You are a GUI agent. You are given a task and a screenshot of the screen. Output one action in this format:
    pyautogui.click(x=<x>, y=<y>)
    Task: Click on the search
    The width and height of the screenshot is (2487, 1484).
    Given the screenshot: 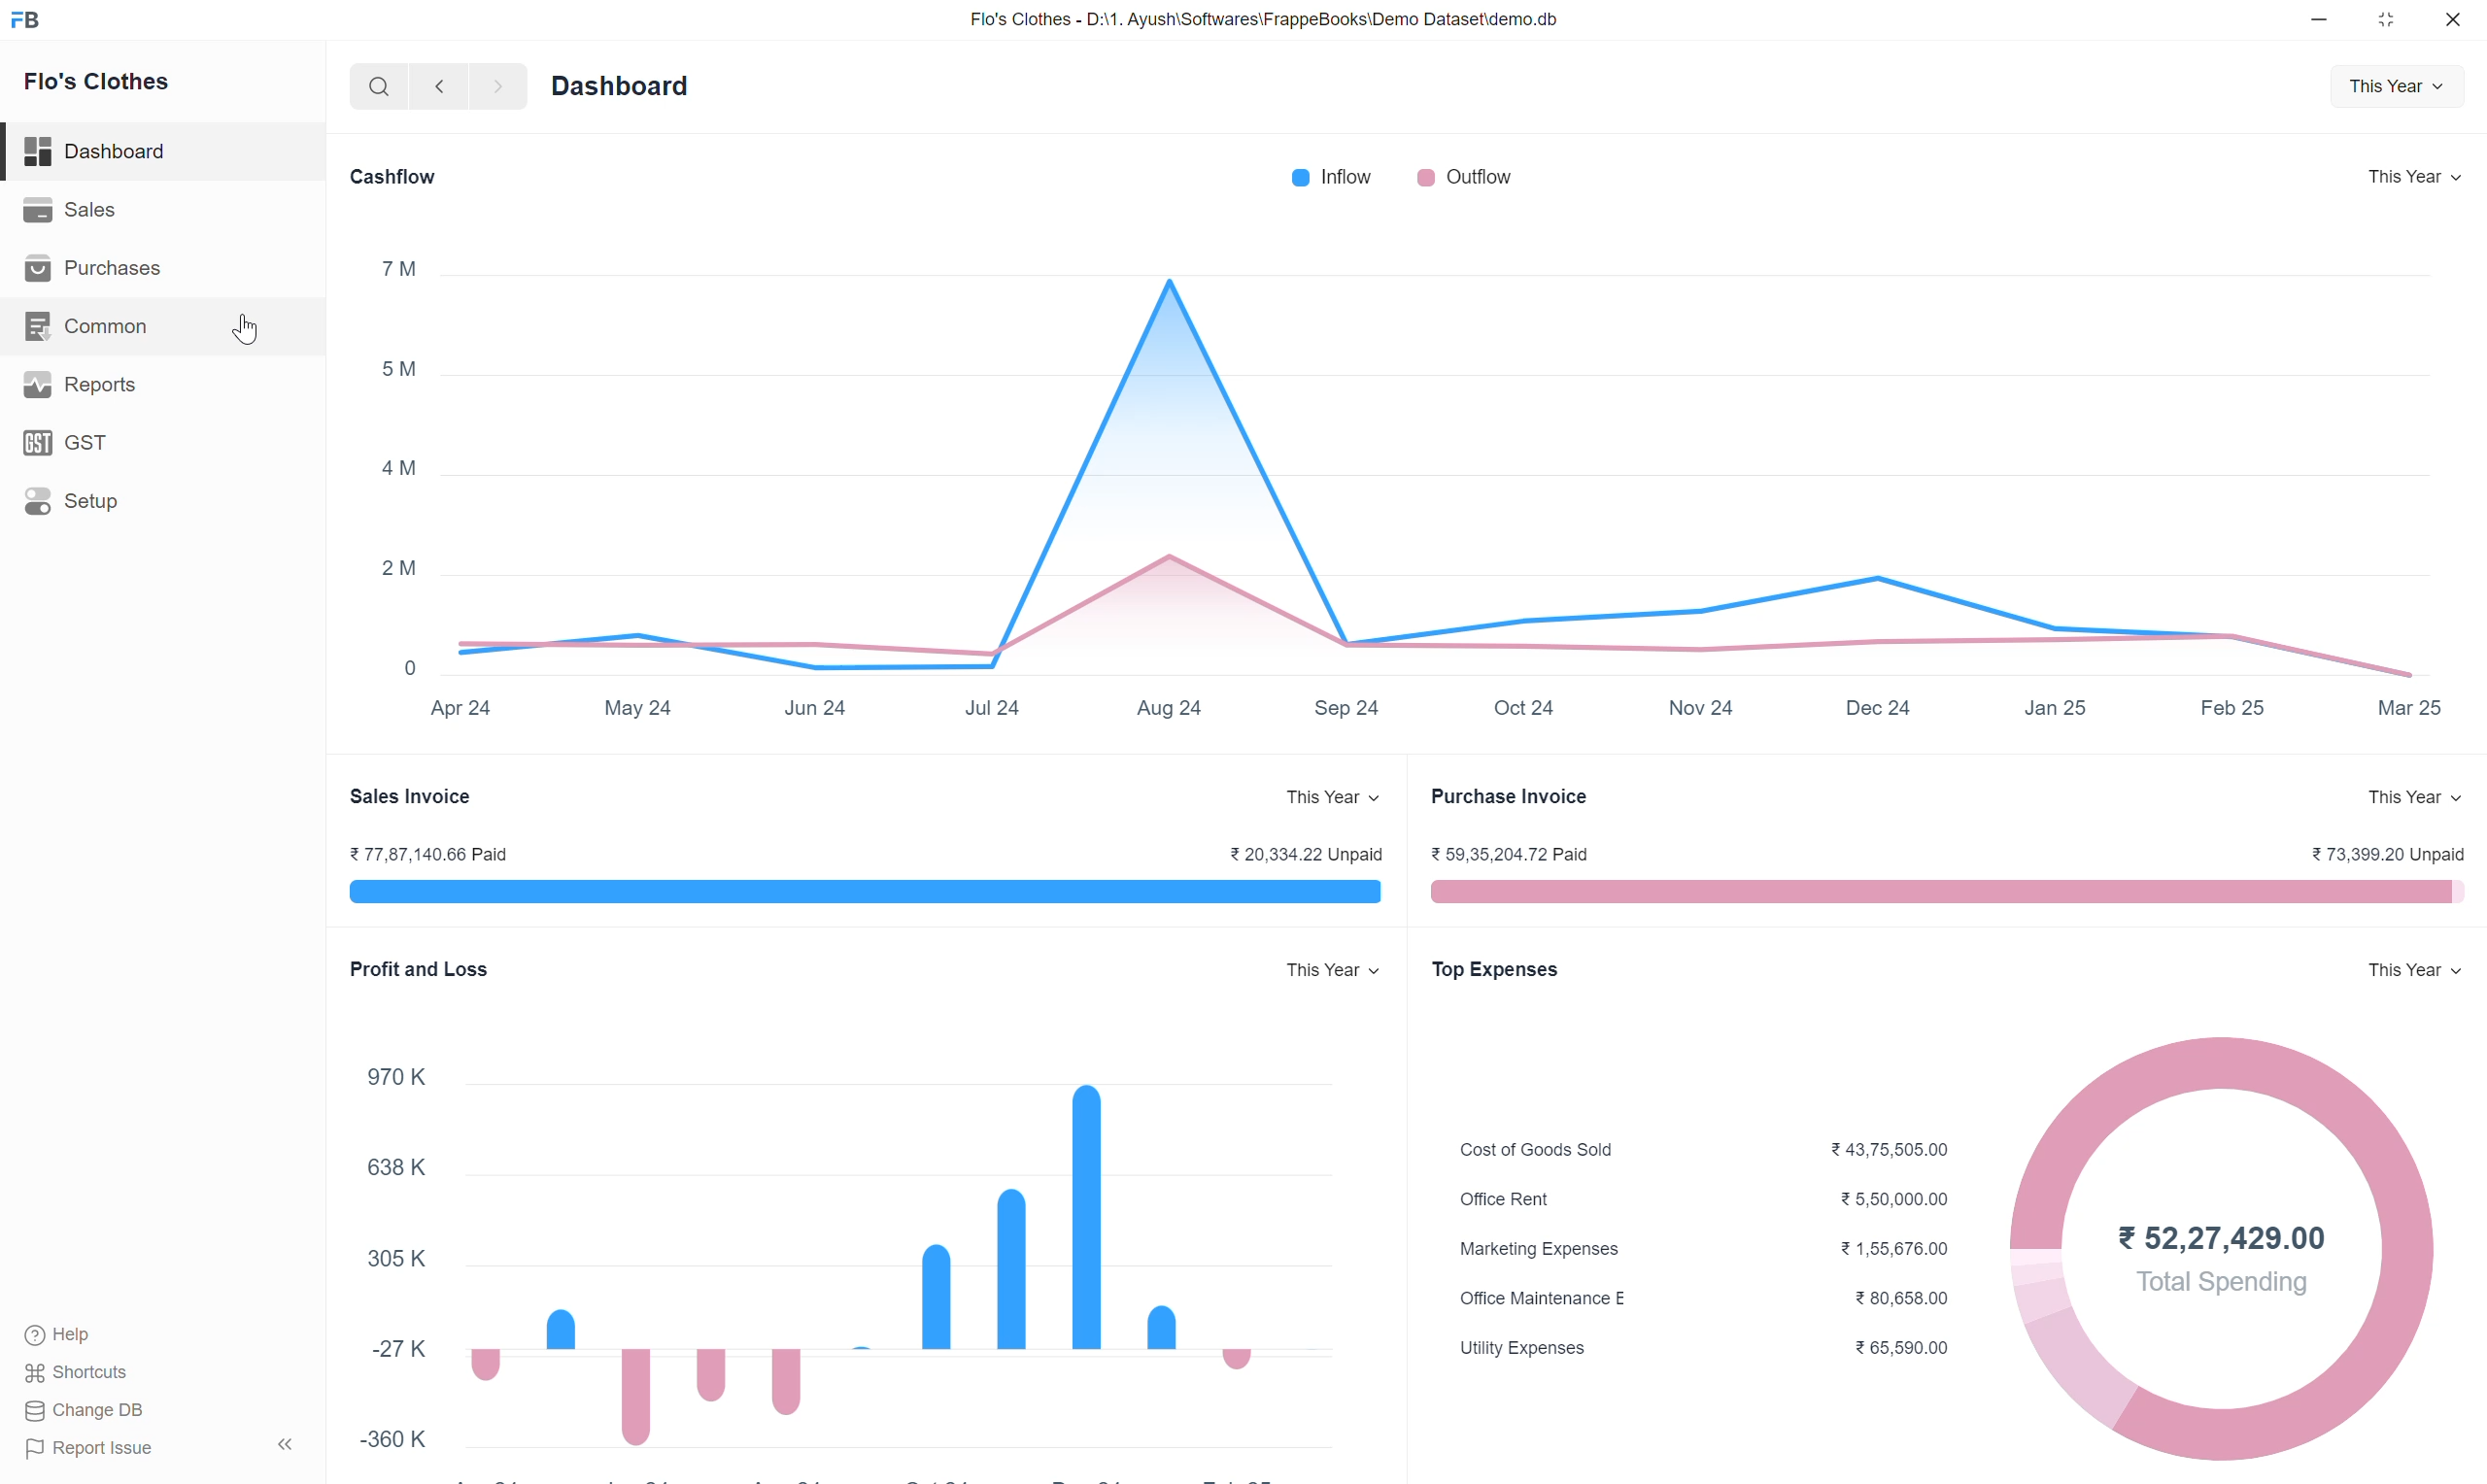 What is the action you would take?
    pyautogui.click(x=381, y=87)
    